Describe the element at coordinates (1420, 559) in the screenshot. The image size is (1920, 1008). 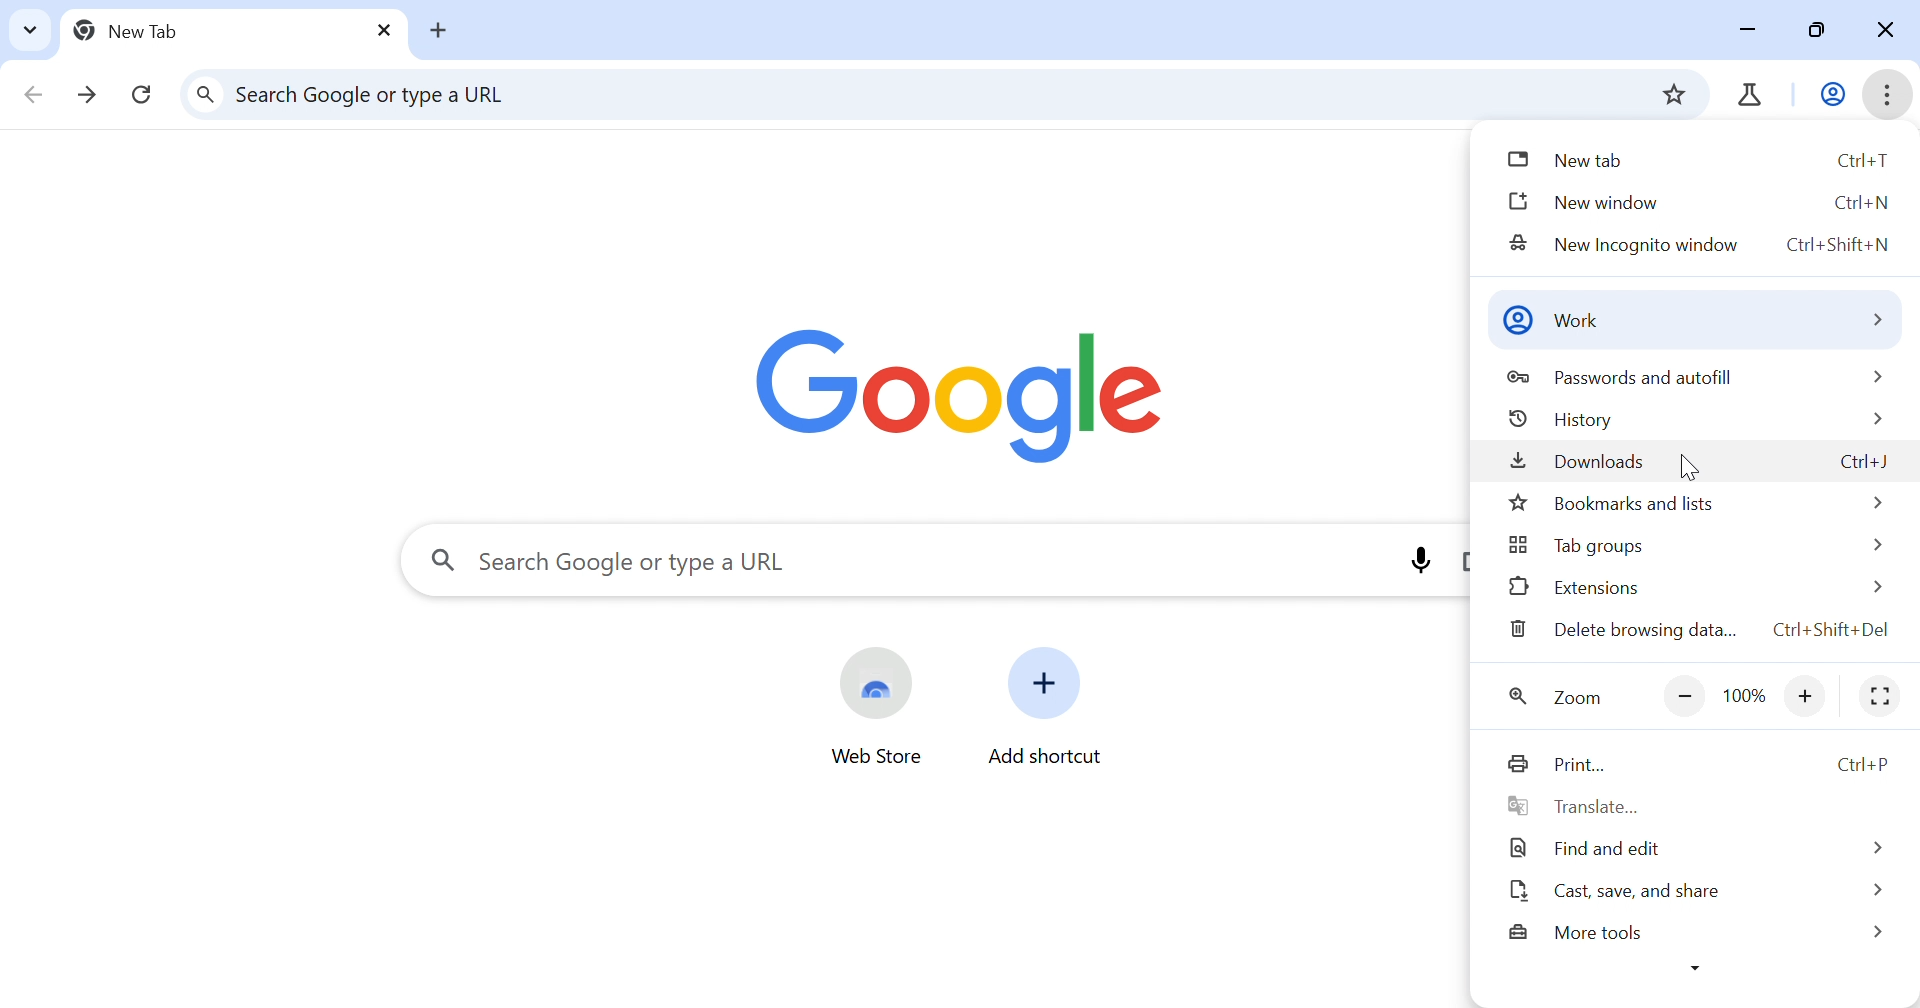
I see `Search by voice` at that location.